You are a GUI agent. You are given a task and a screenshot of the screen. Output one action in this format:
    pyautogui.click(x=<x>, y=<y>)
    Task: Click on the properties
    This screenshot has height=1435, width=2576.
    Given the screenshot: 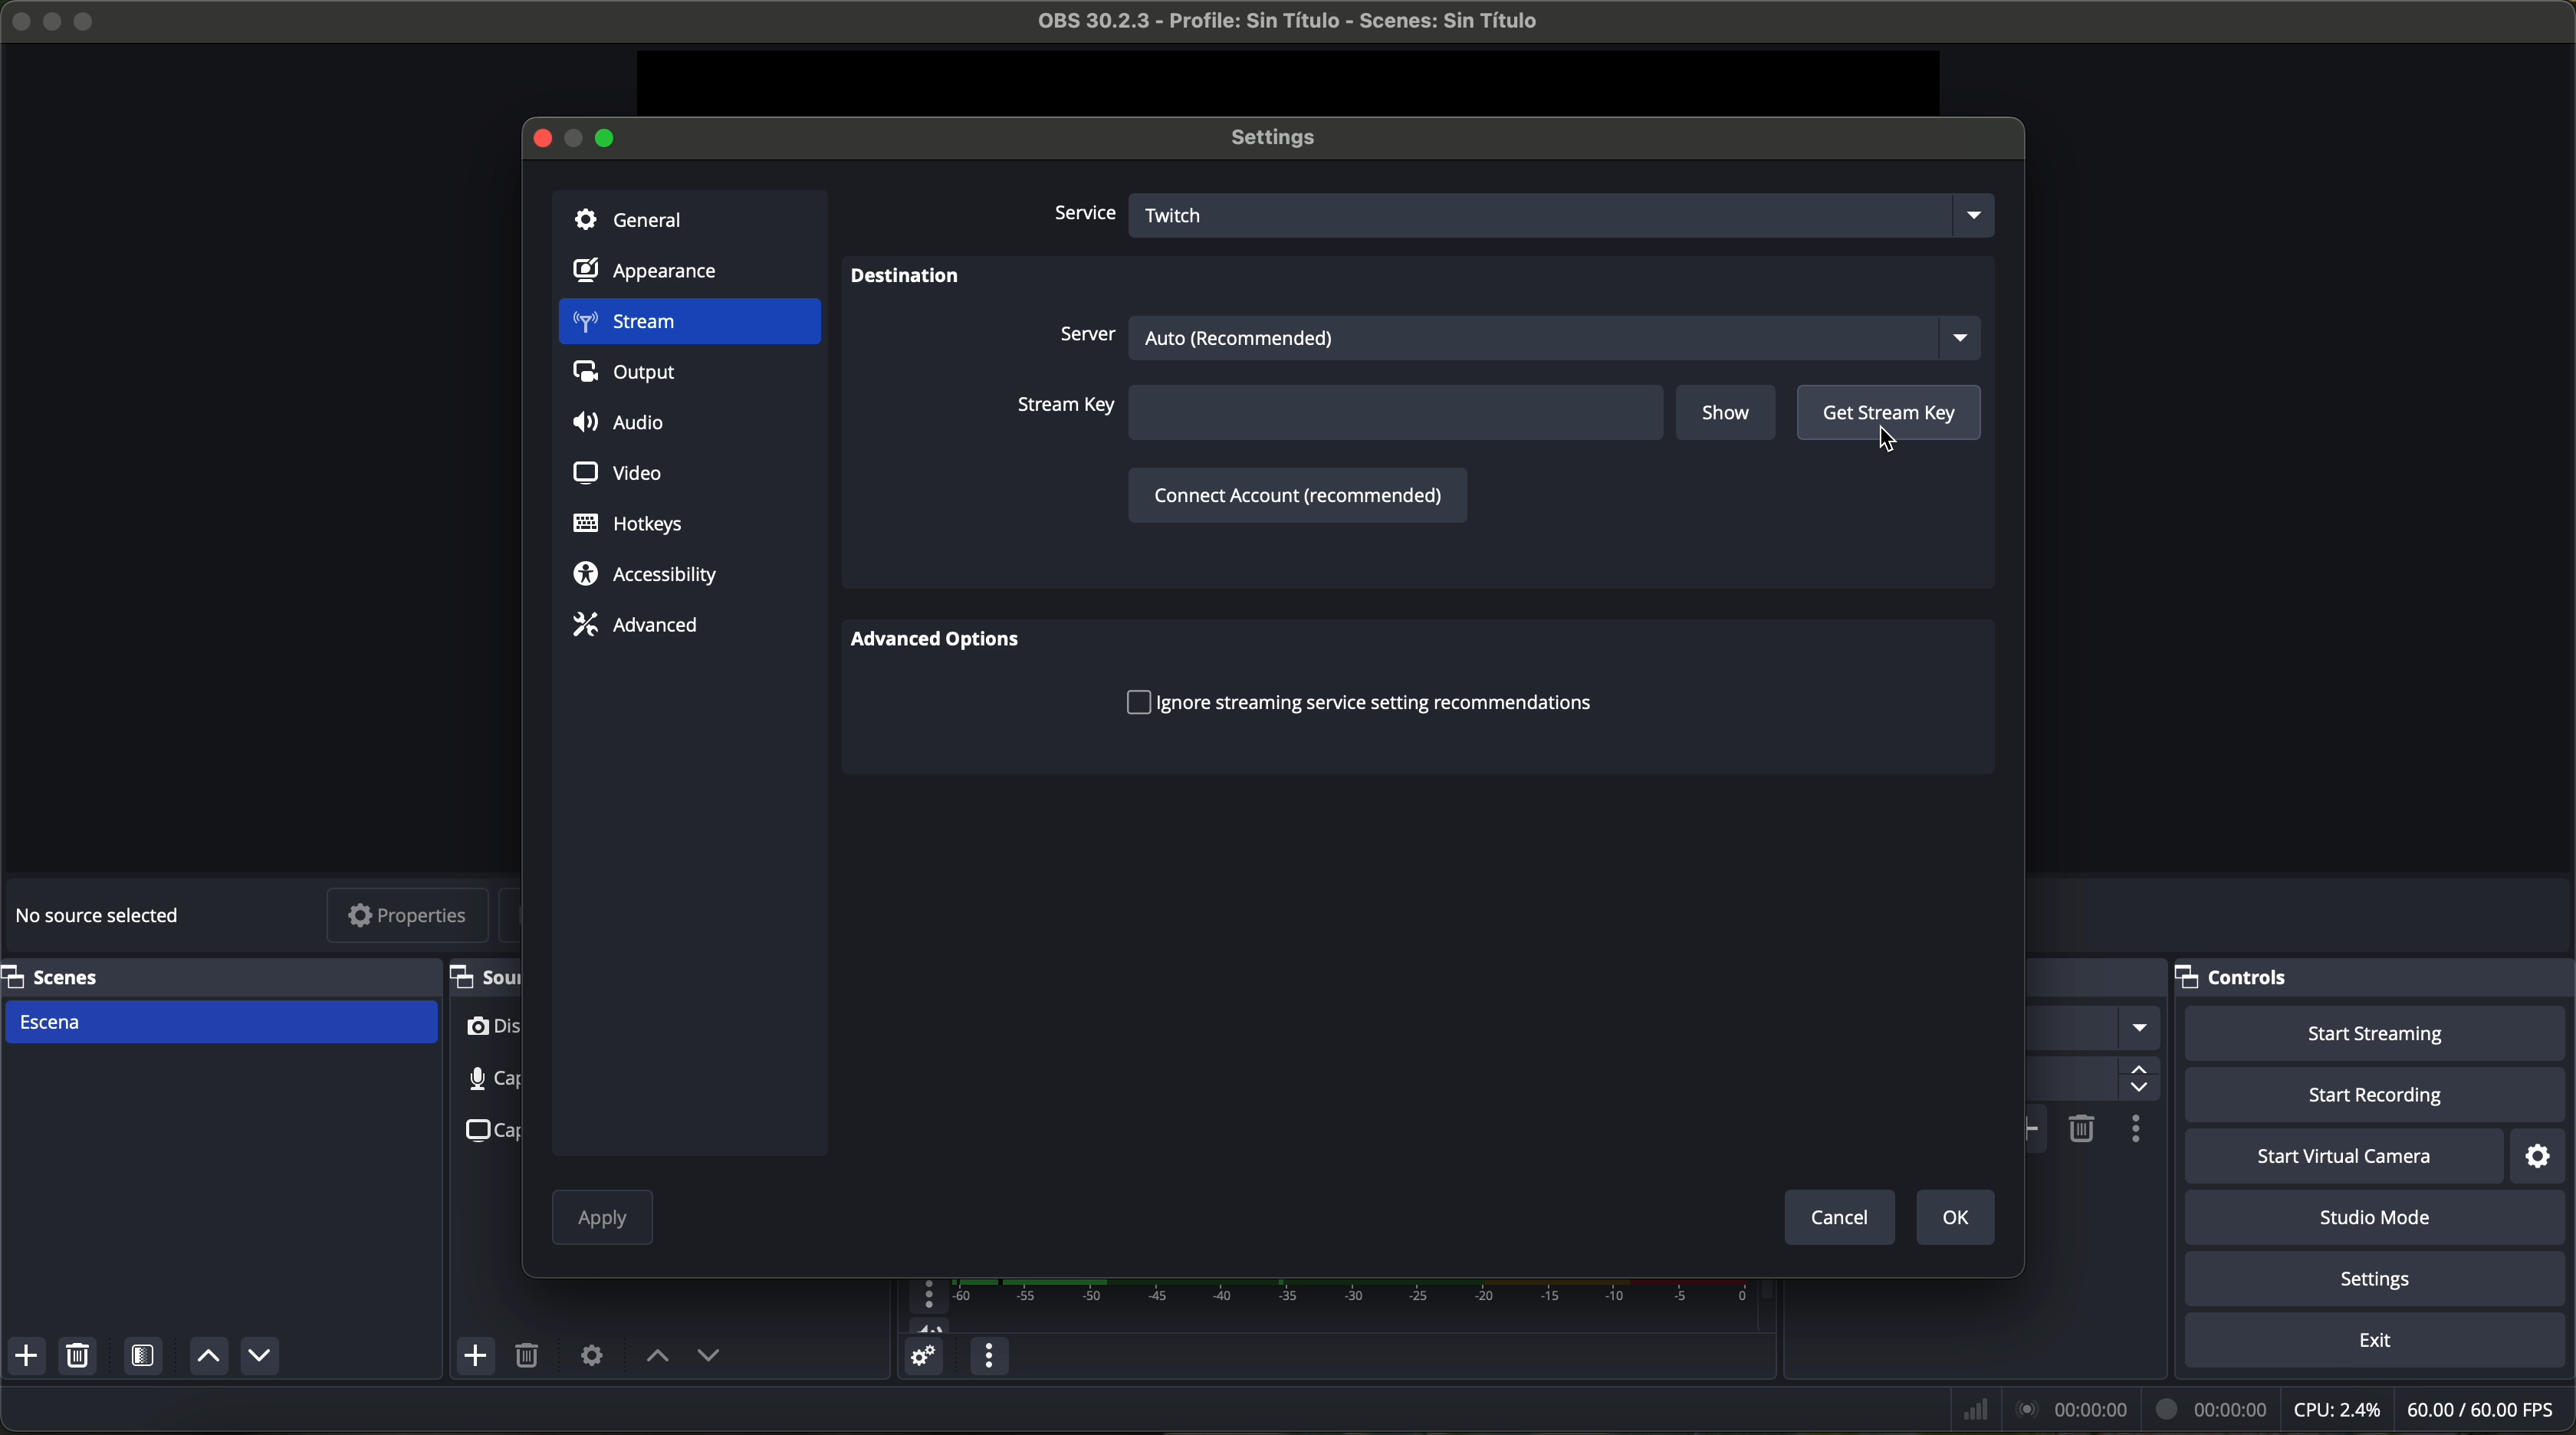 What is the action you would take?
    pyautogui.click(x=409, y=918)
    